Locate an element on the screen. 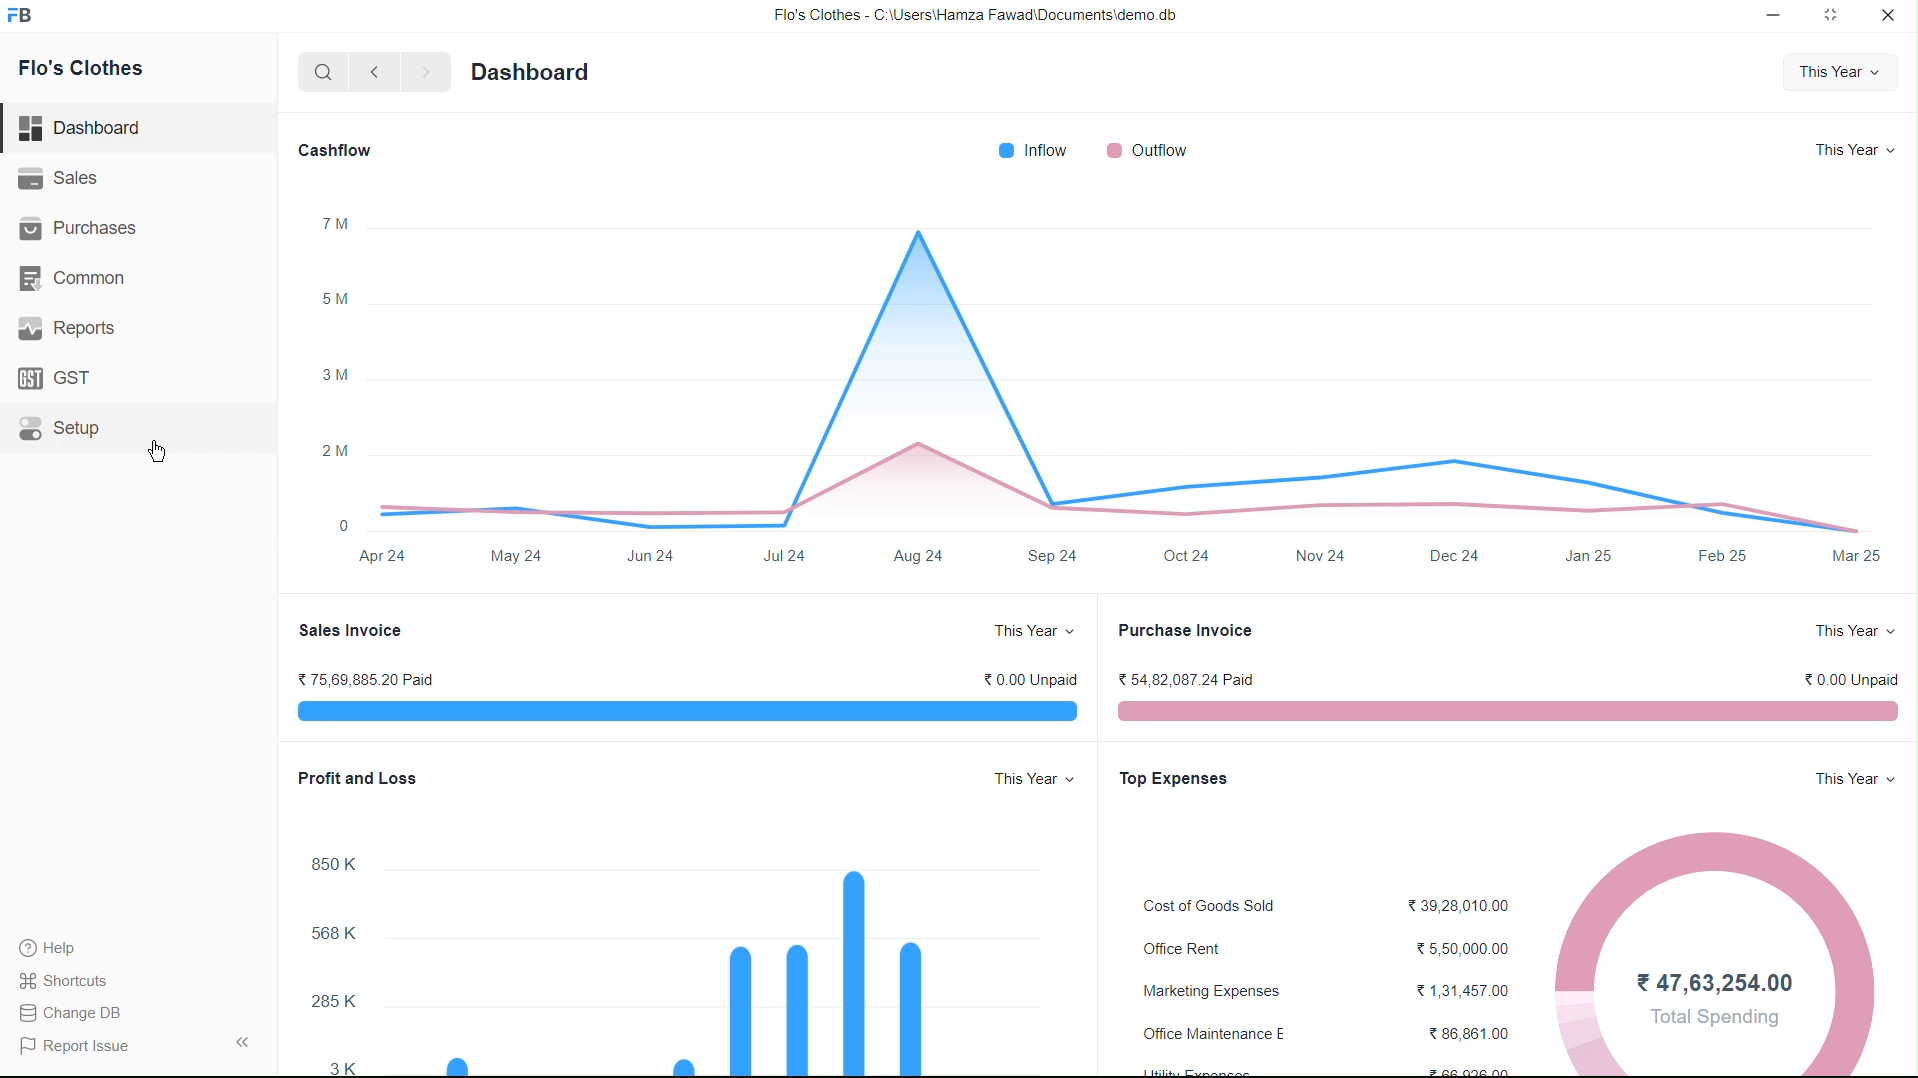 This screenshot has width=1918, height=1078. y axis is located at coordinates (1128, 559).